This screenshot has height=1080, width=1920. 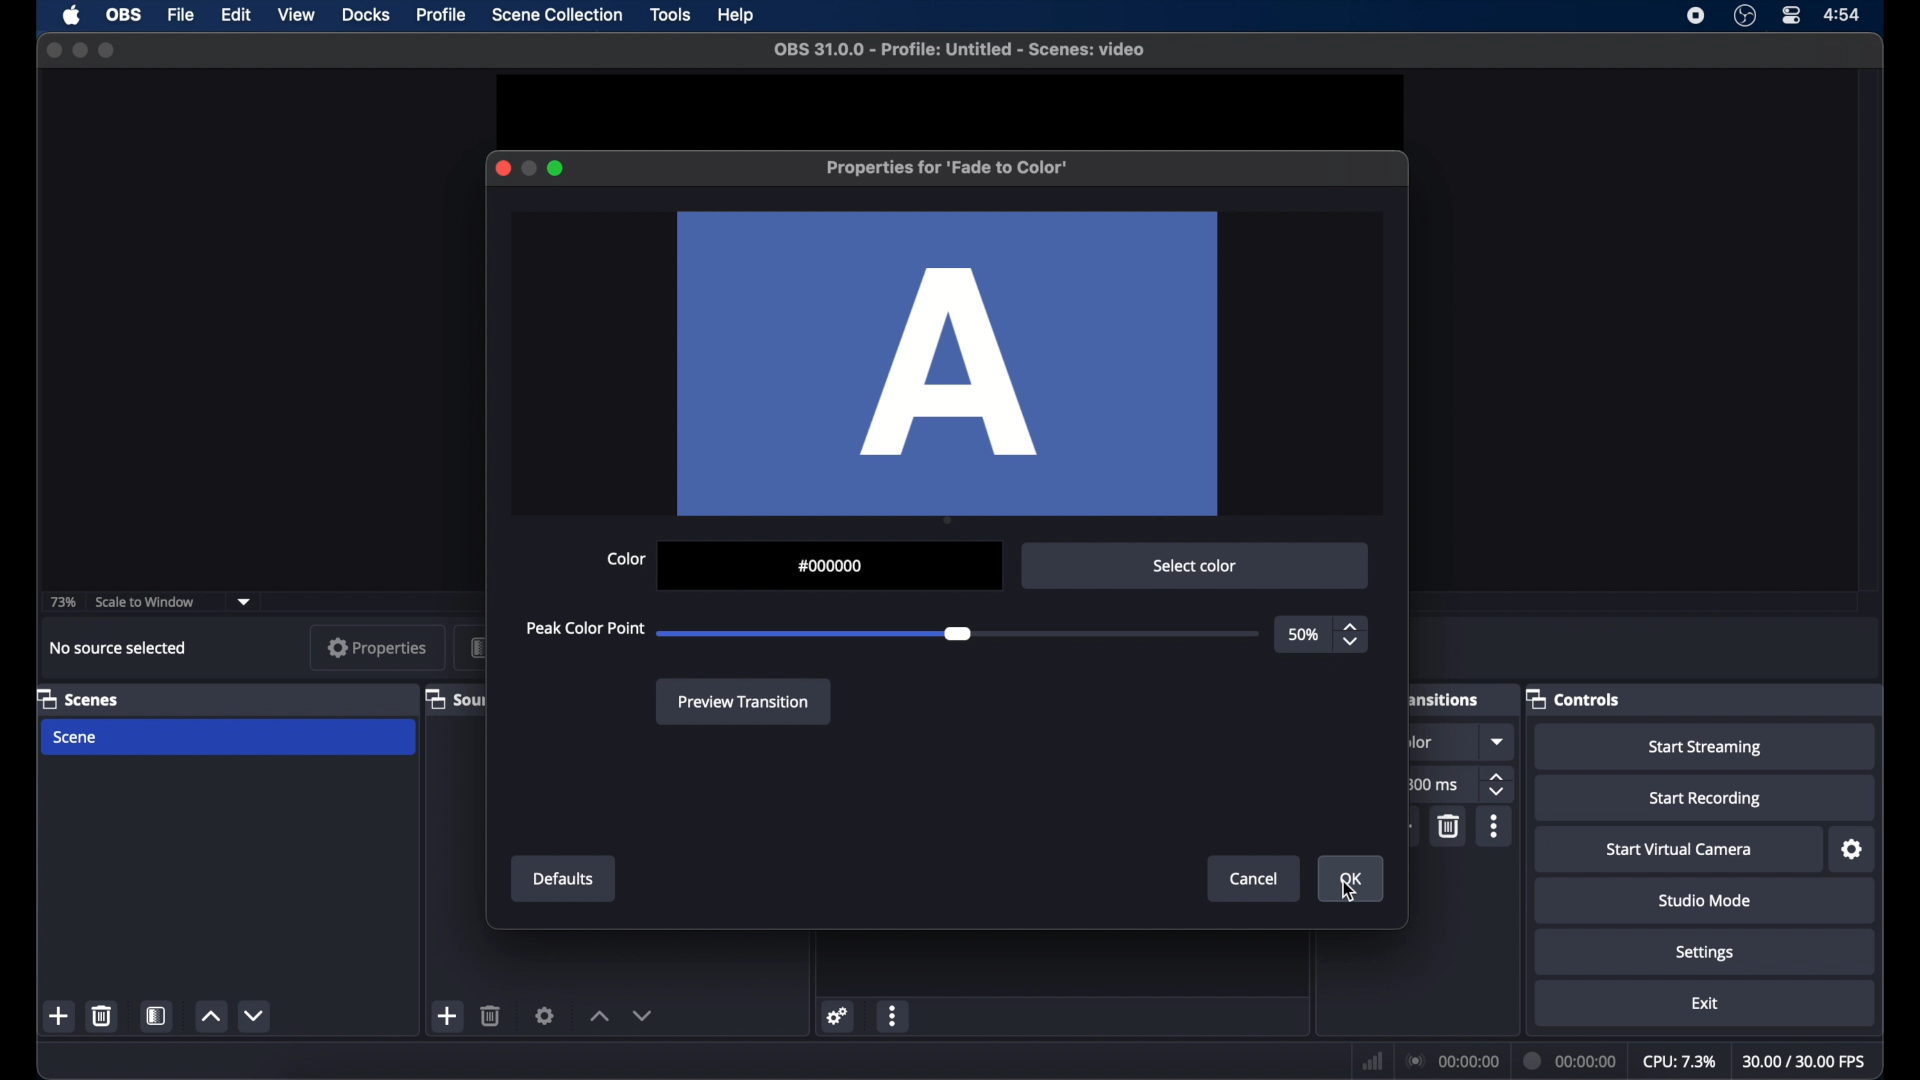 What do you see at coordinates (599, 1016) in the screenshot?
I see `increment` at bounding box center [599, 1016].